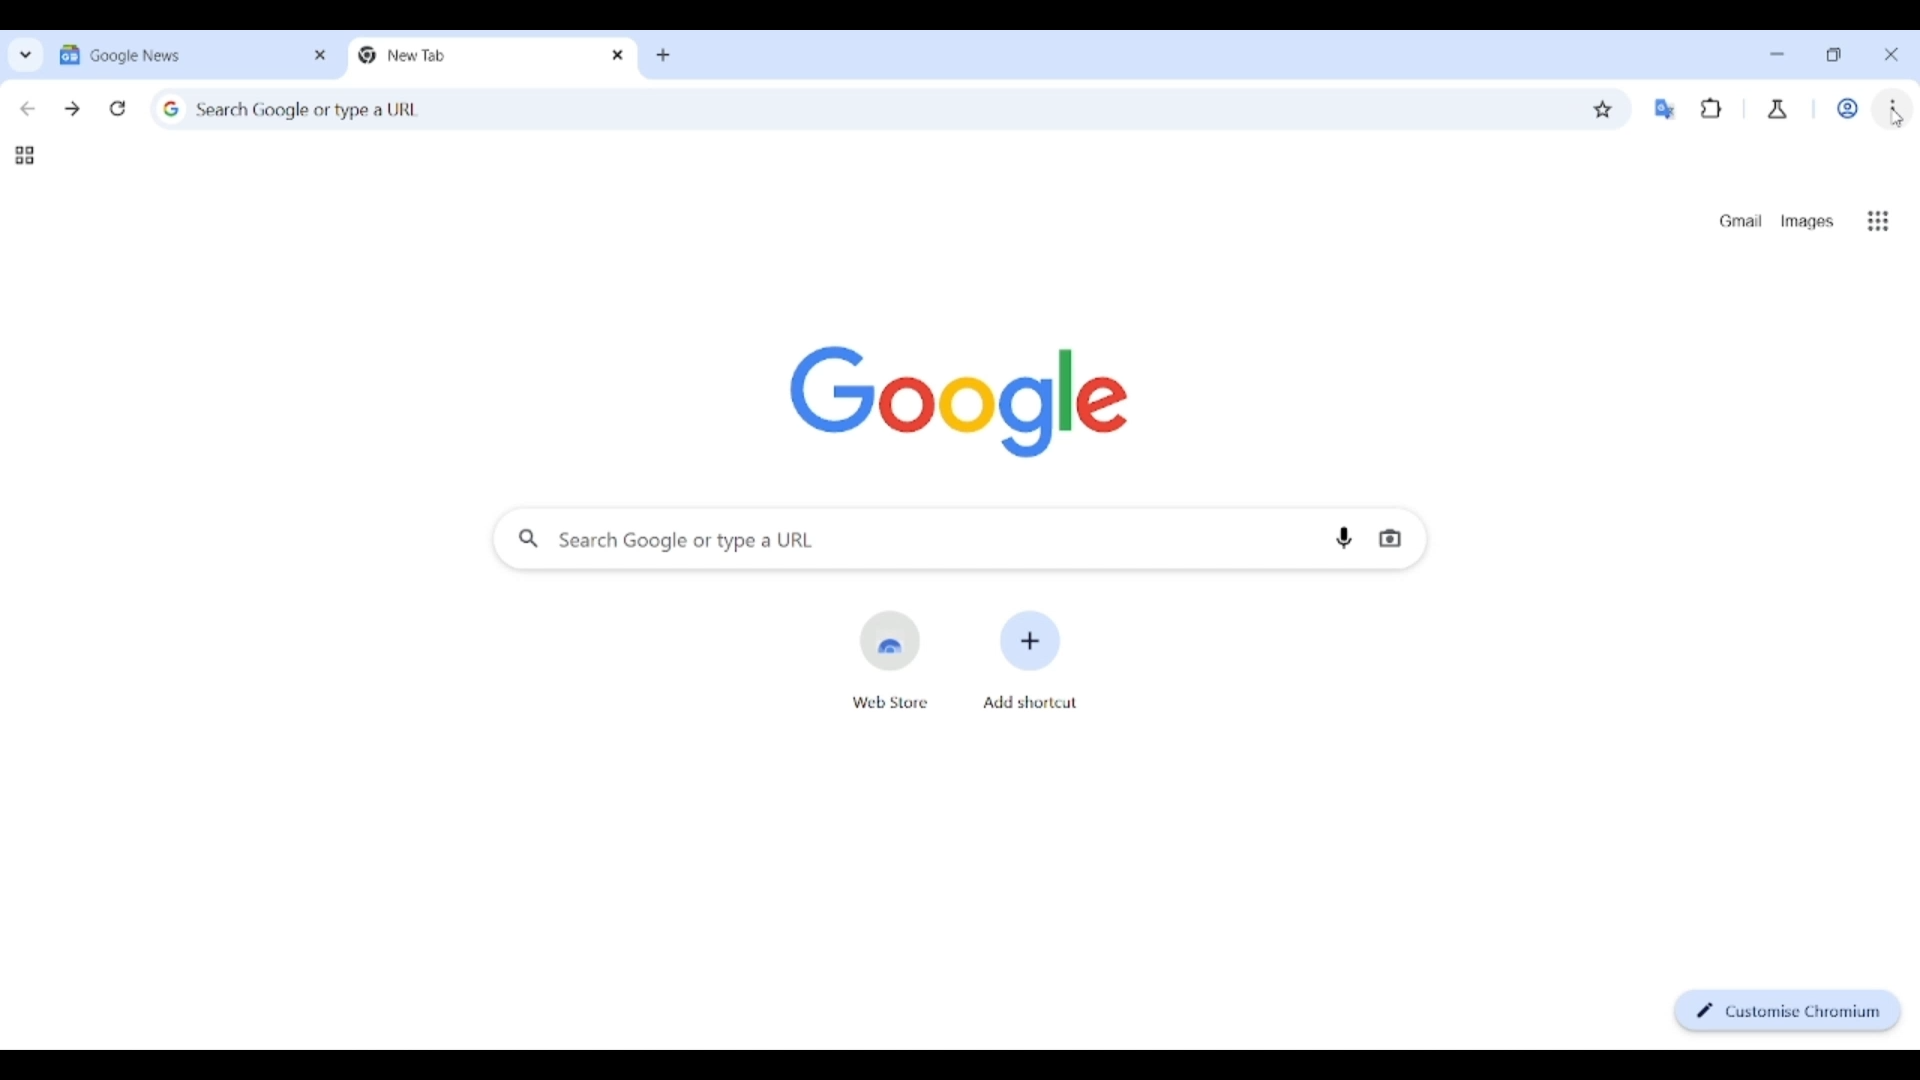 The height and width of the screenshot is (1080, 1920). What do you see at coordinates (958, 401) in the screenshot?
I see `Google logo` at bounding box center [958, 401].